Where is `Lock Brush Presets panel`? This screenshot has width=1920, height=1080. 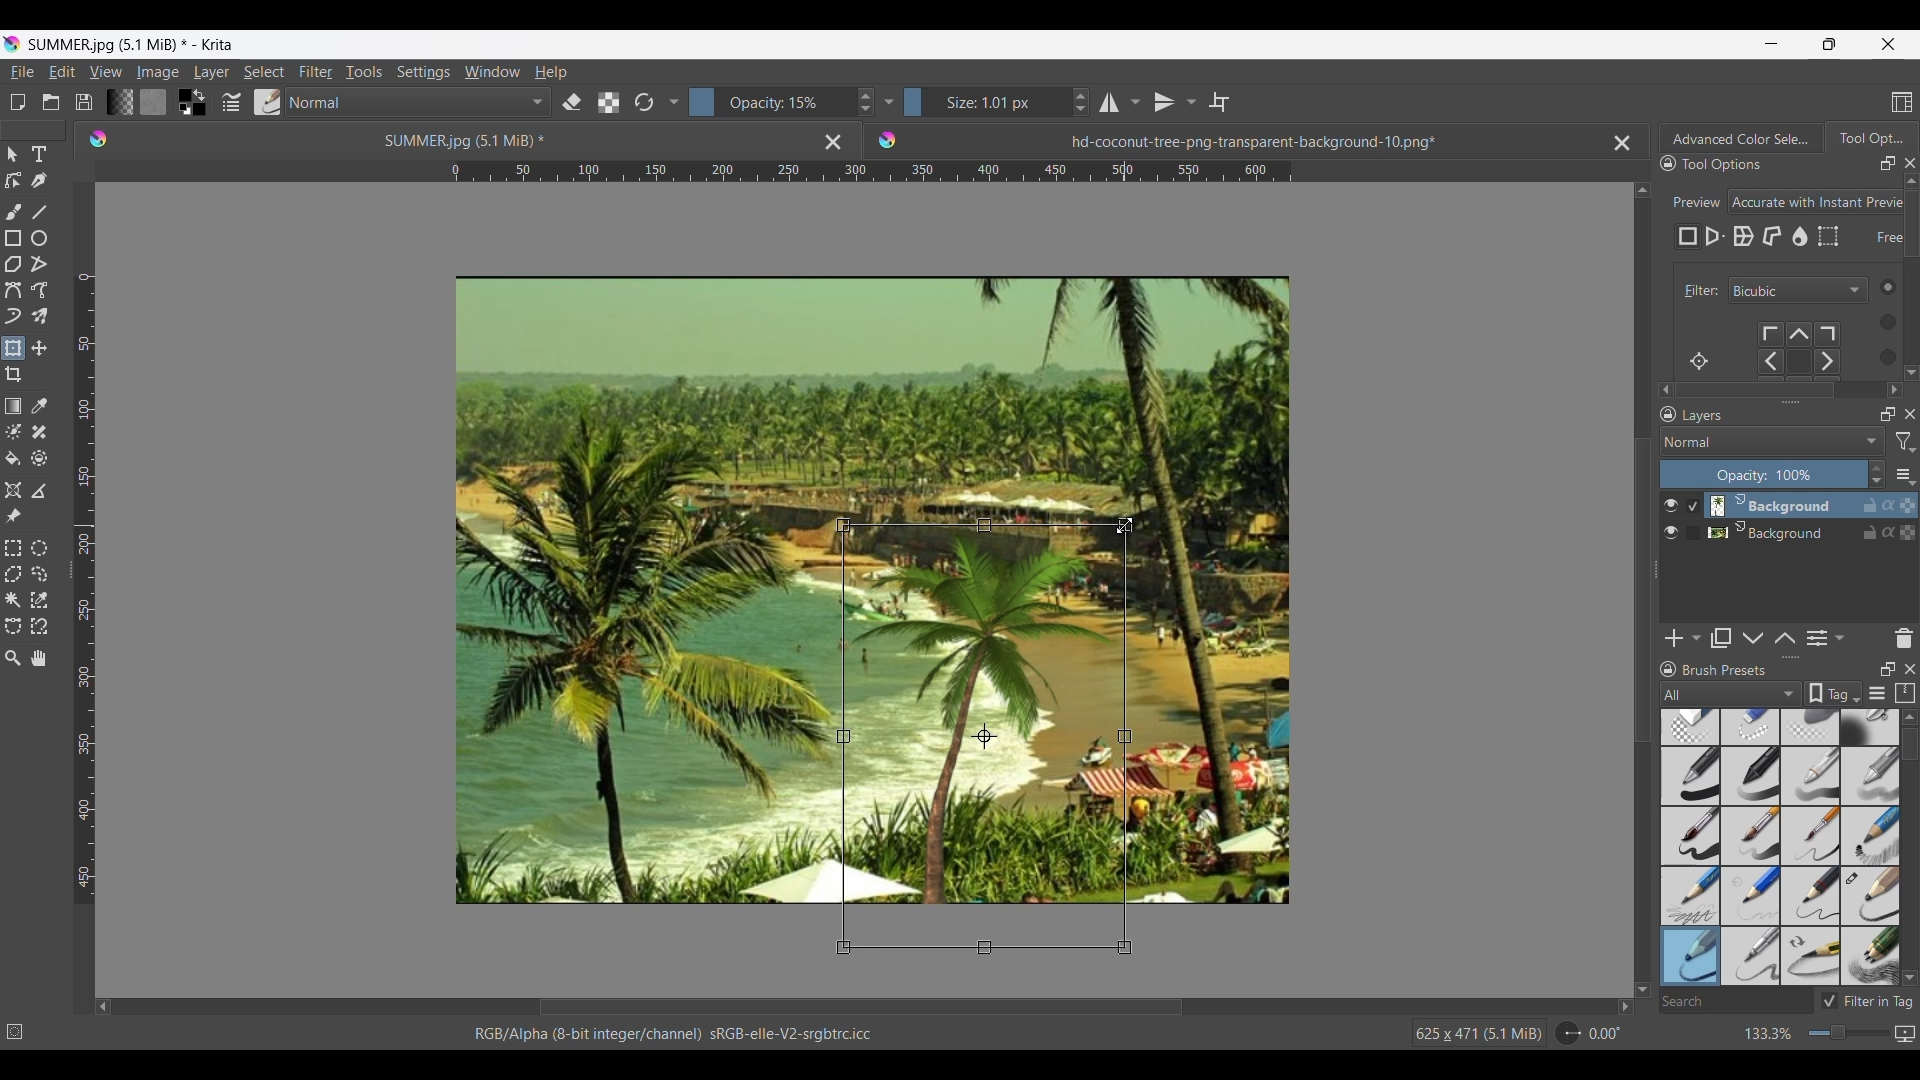
Lock Brush Presets panel is located at coordinates (1669, 669).